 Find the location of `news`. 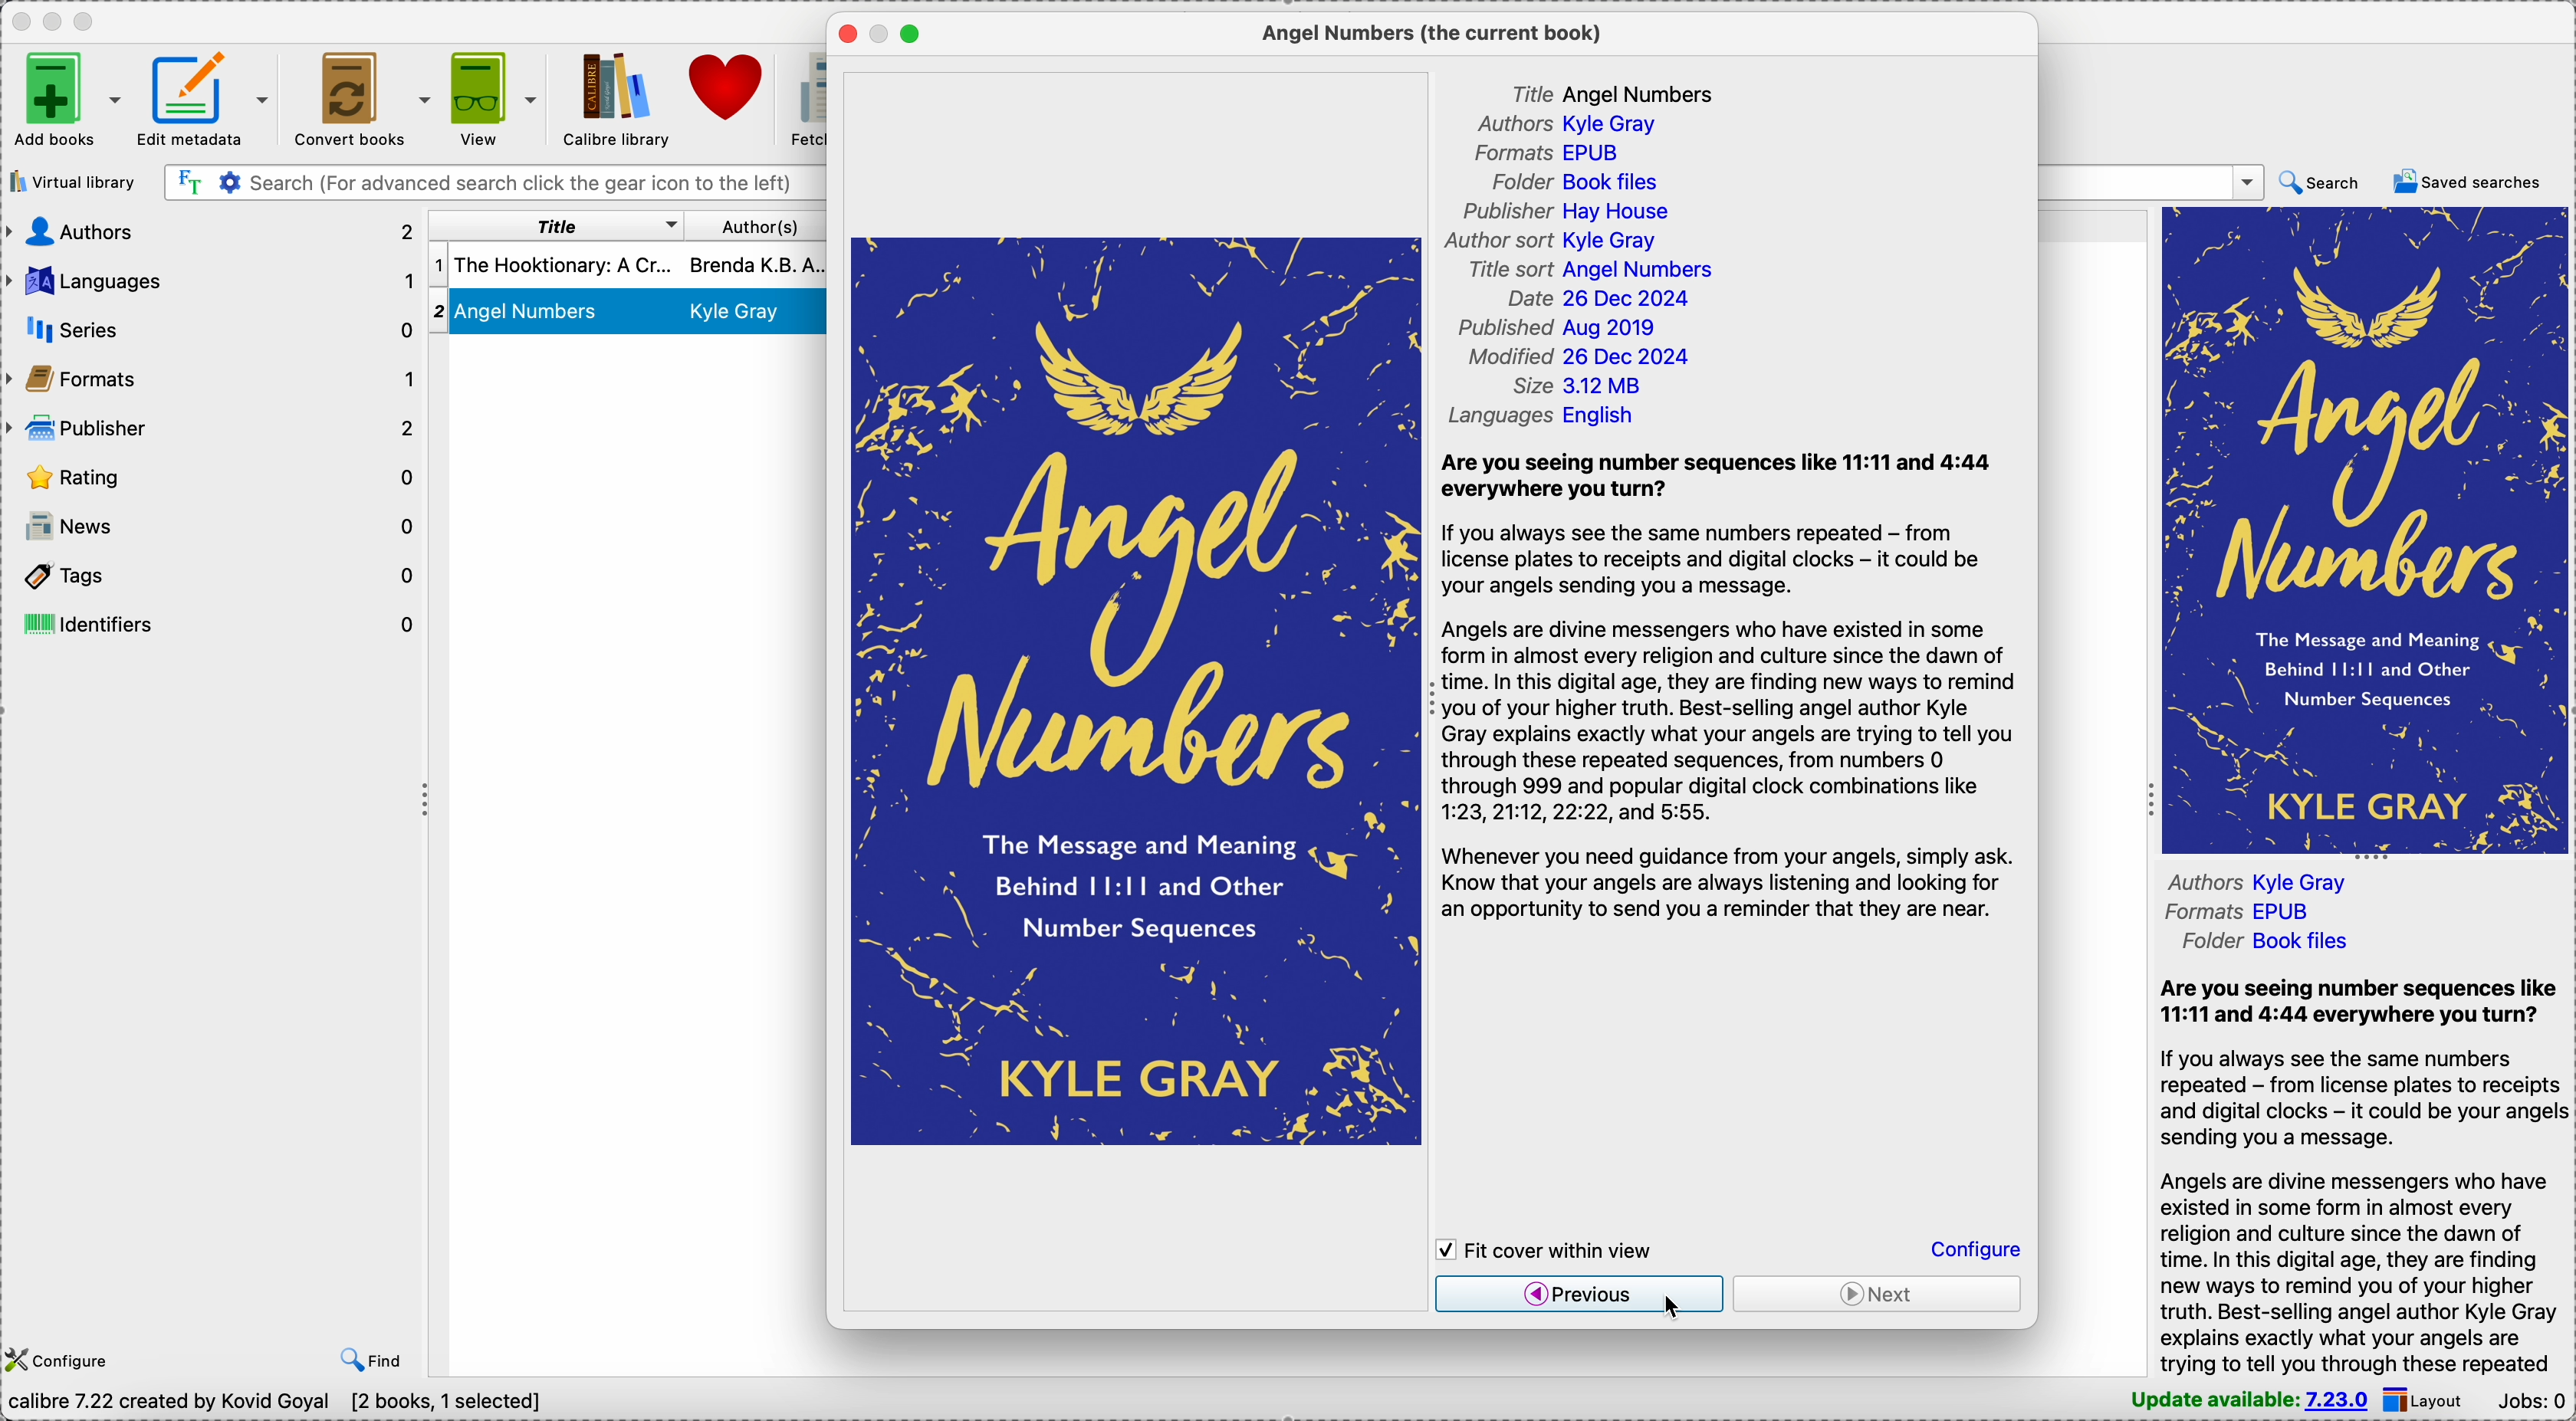

news is located at coordinates (213, 523).